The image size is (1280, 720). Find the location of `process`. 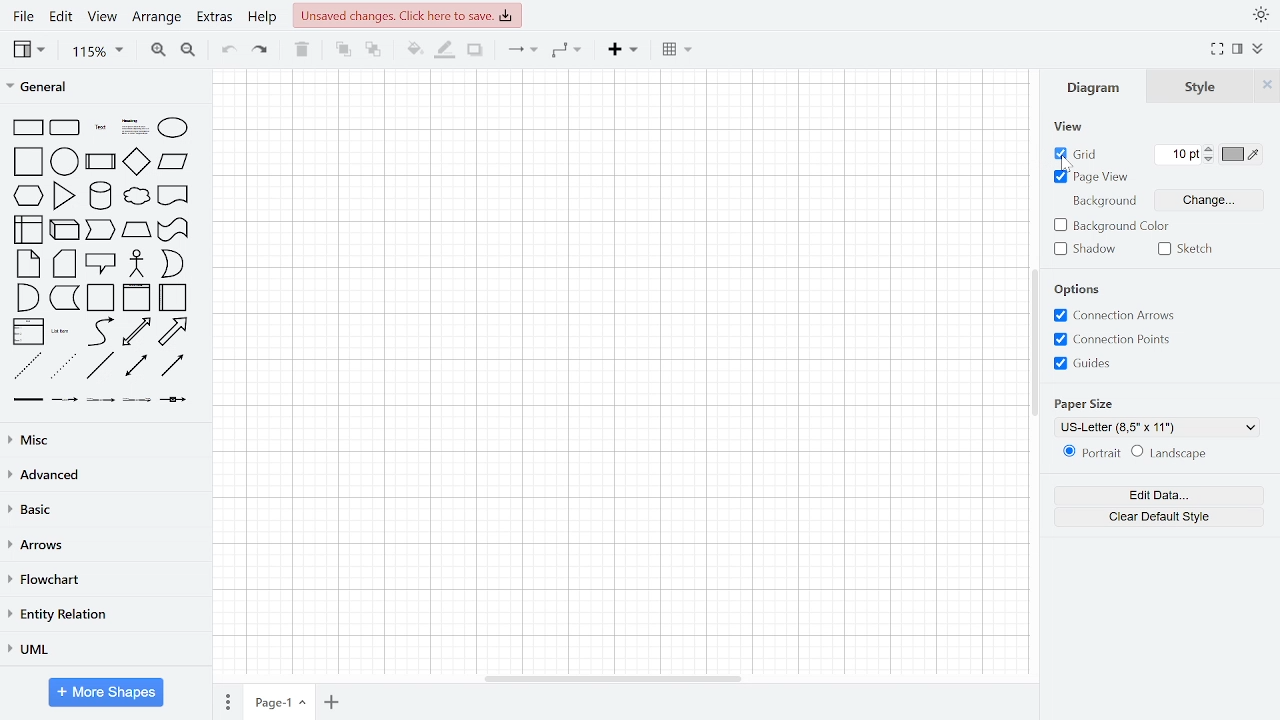

process is located at coordinates (101, 162).